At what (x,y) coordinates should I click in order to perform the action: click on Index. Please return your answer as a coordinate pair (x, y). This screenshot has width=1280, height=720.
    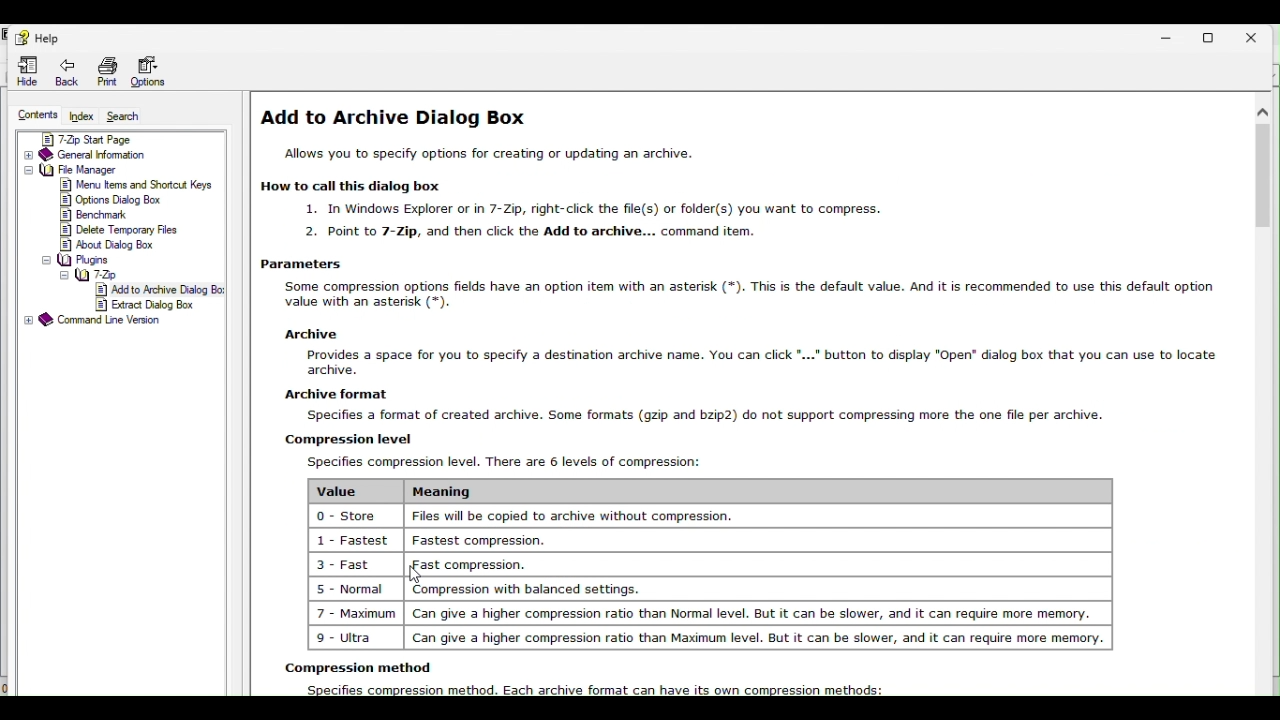
    Looking at the image, I should click on (83, 115).